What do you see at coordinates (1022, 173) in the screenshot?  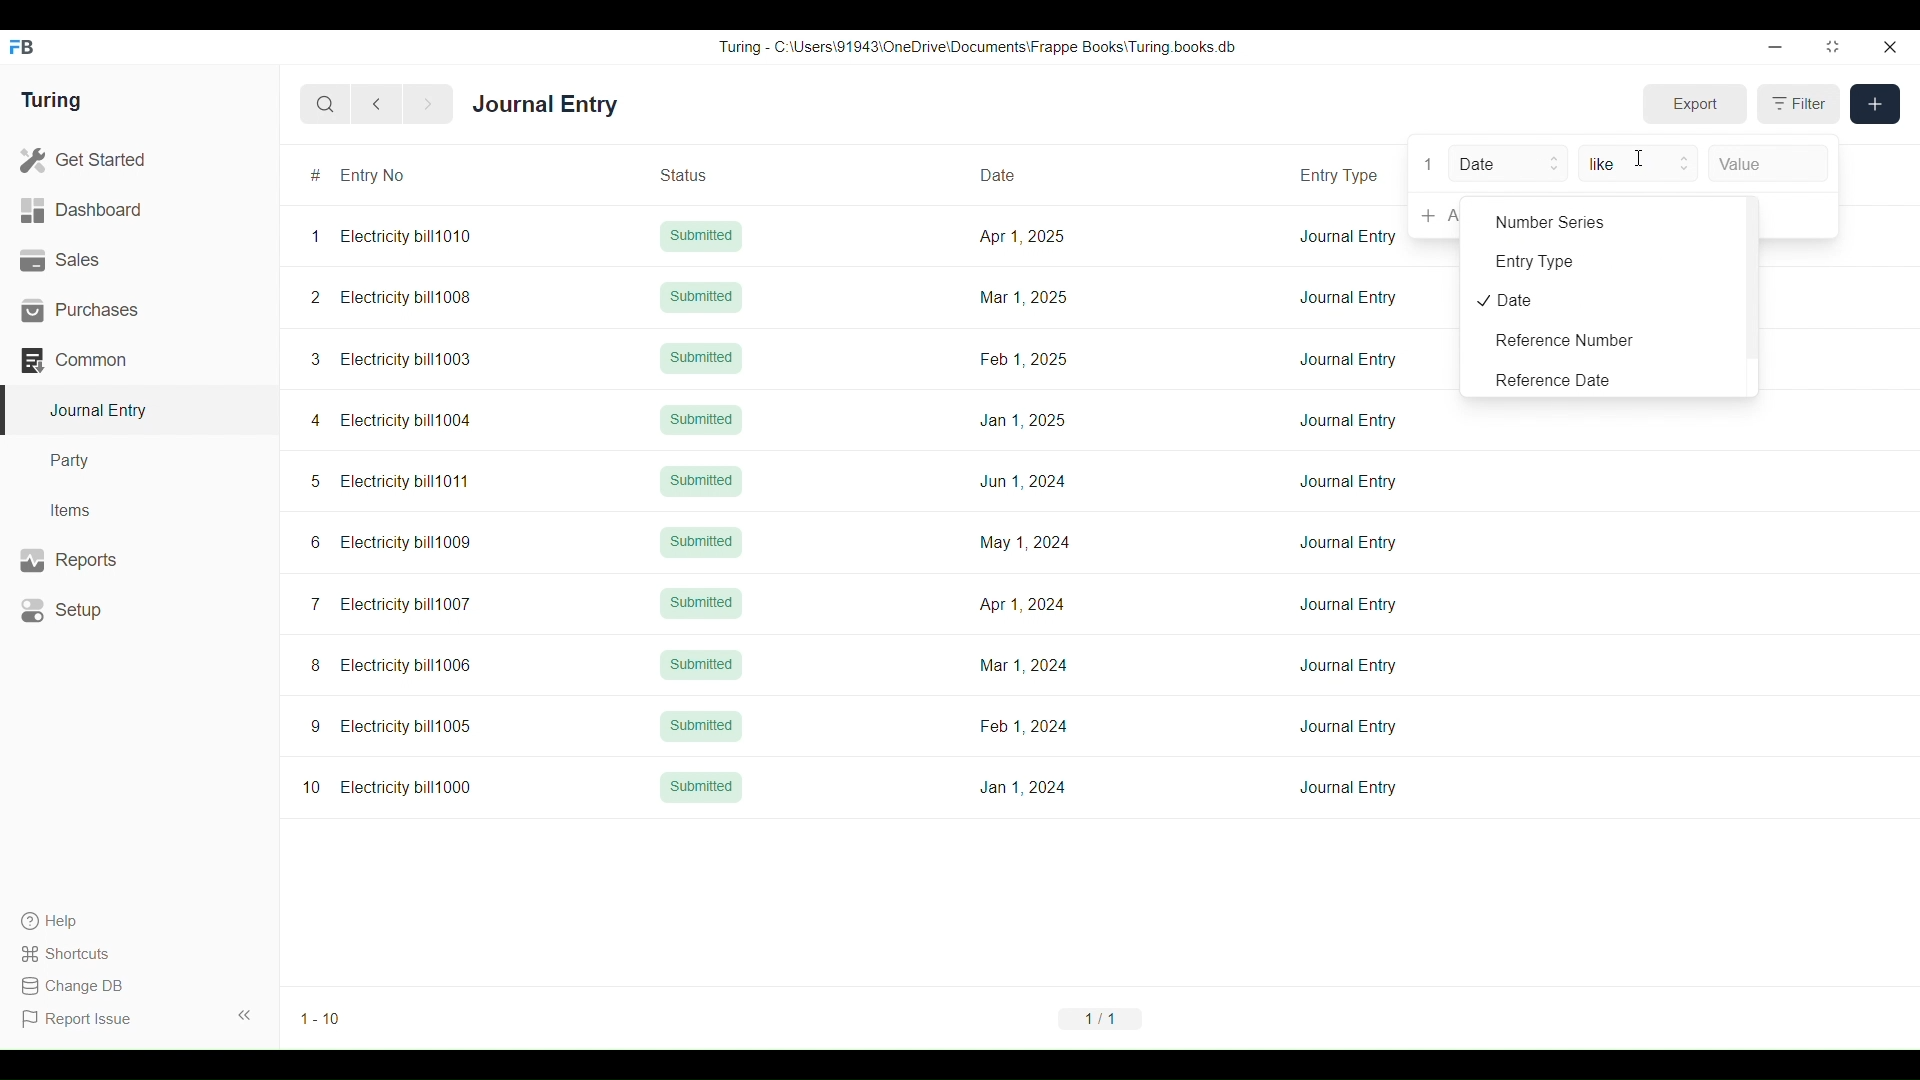 I see `Date` at bounding box center [1022, 173].